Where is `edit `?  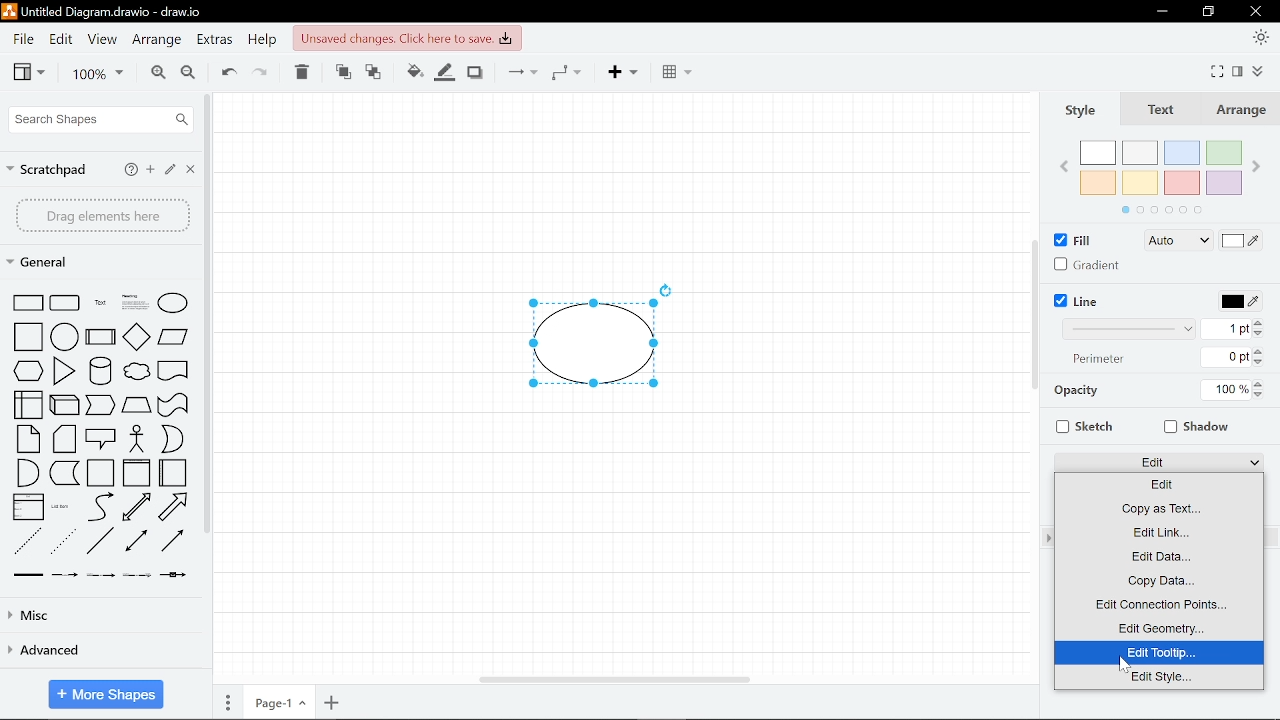
edit  is located at coordinates (170, 167).